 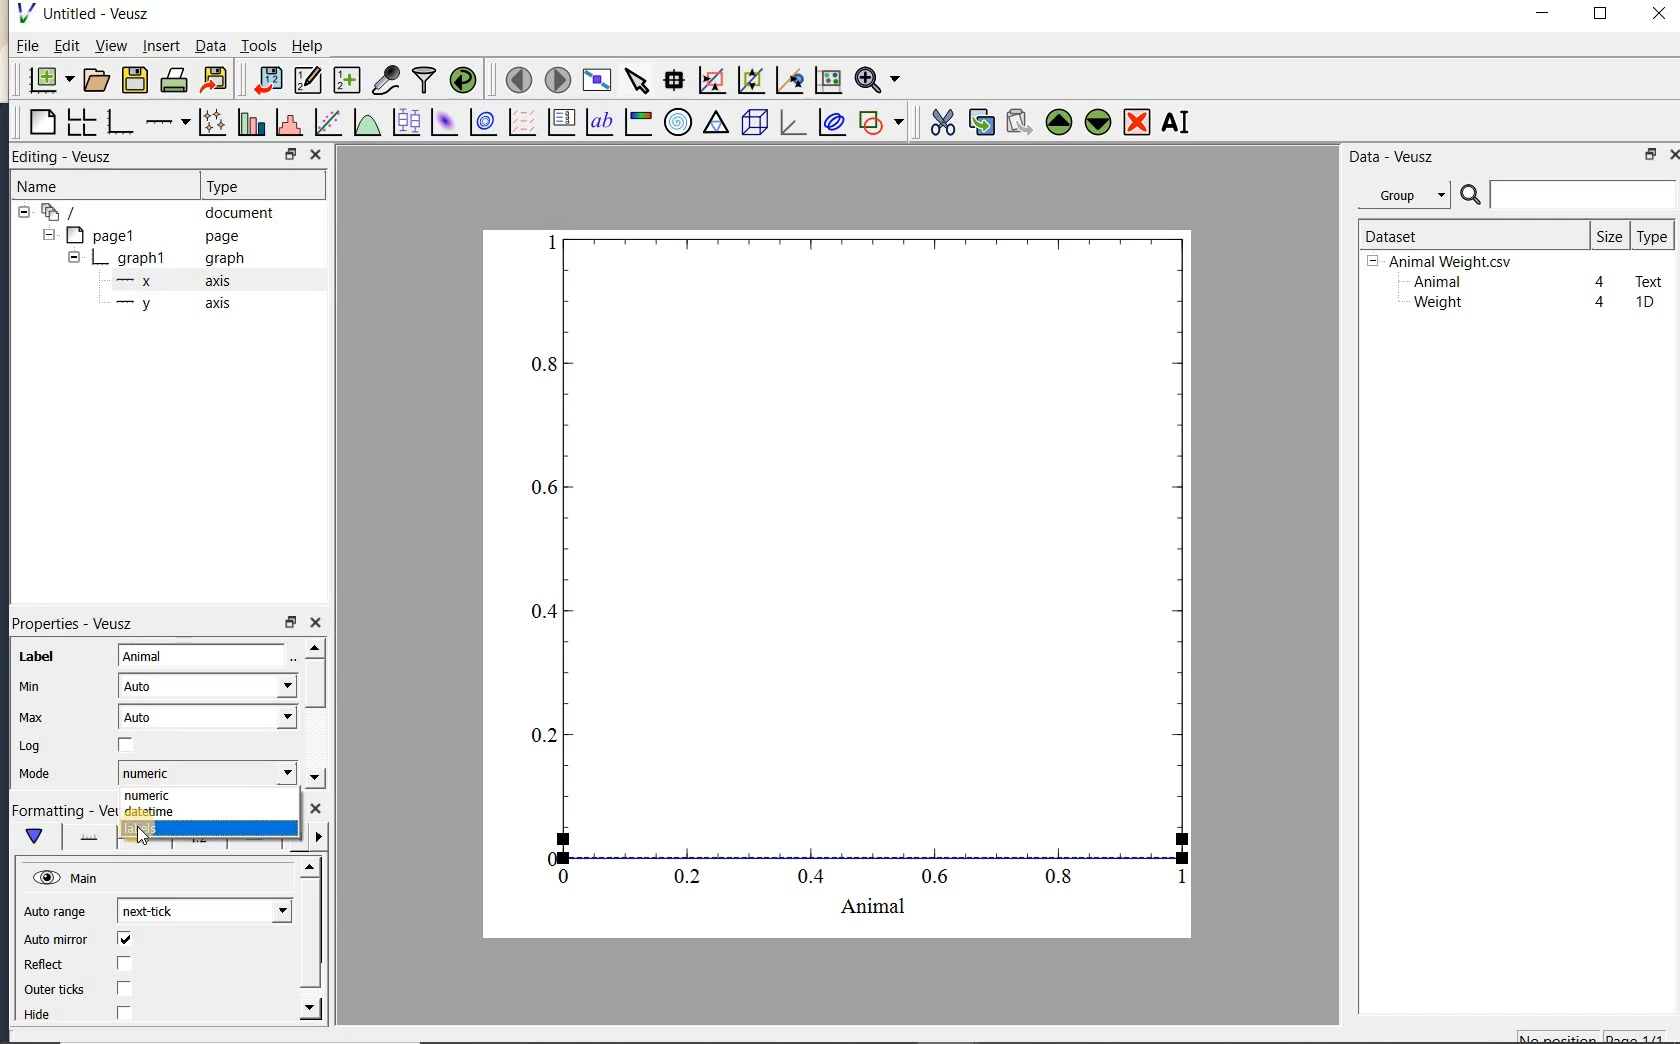 I want to click on plot a vector field, so click(x=519, y=123).